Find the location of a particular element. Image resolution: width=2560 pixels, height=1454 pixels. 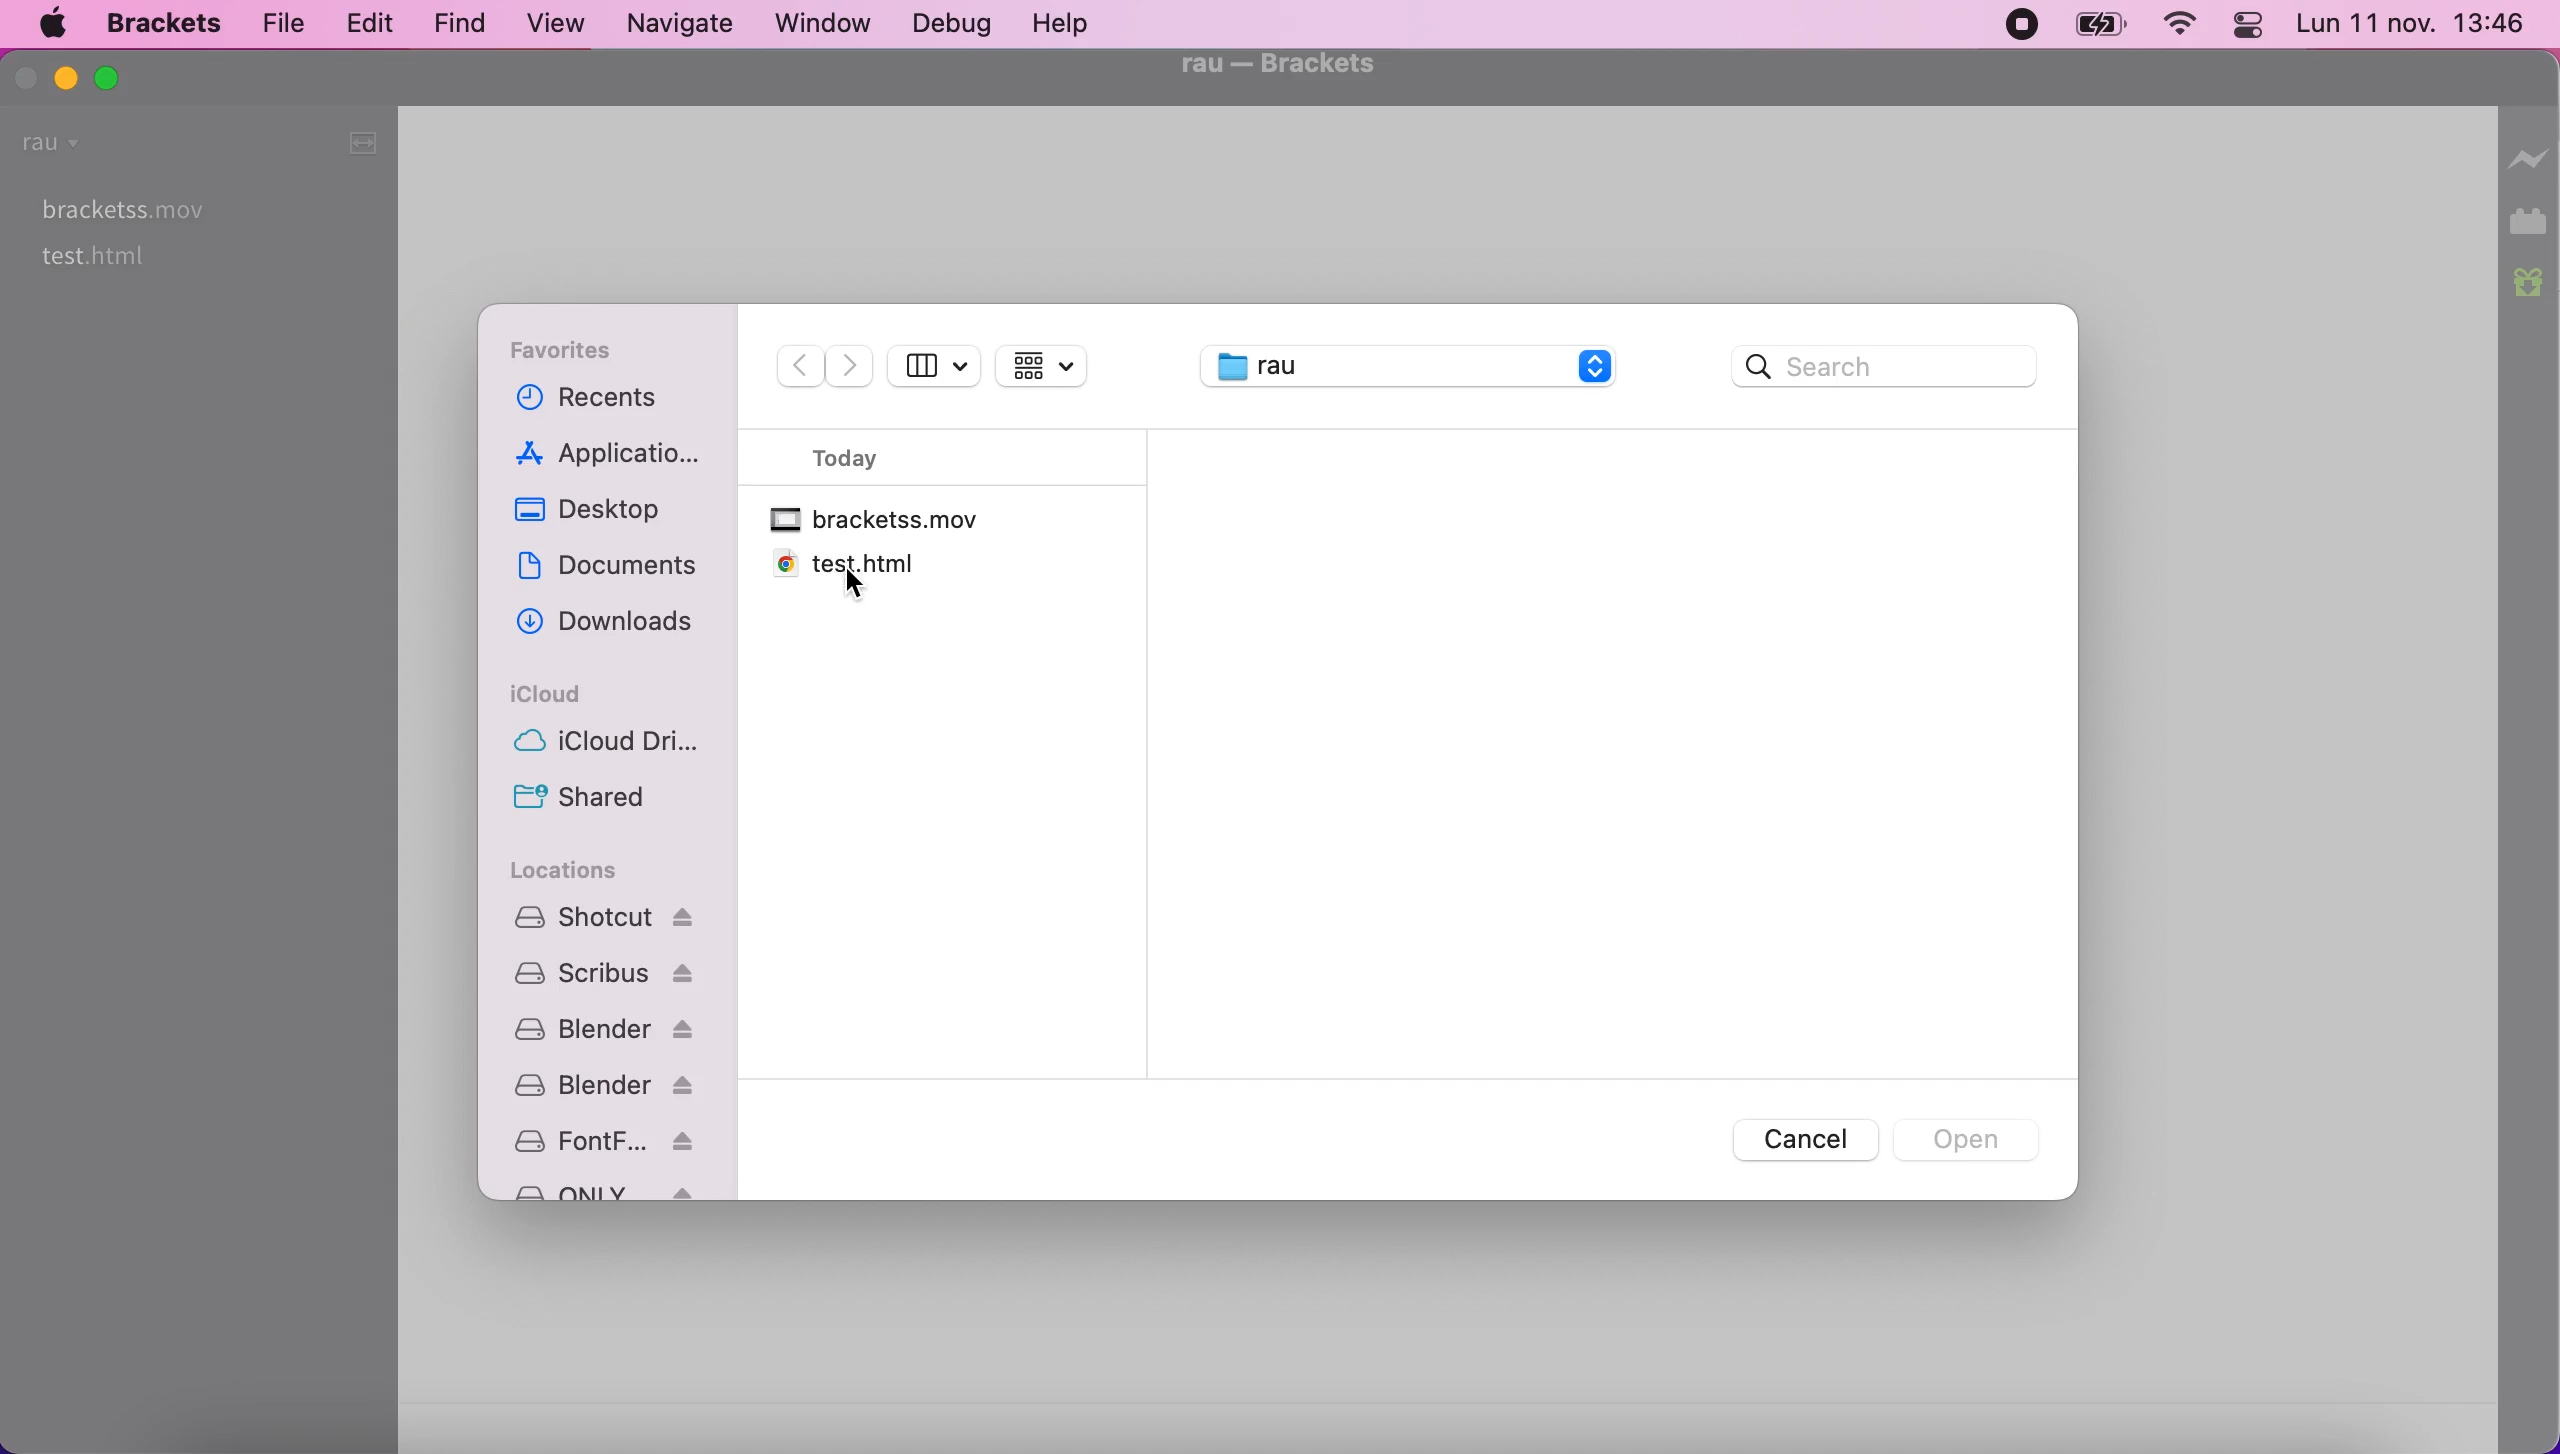

back is located at coordinates (795, 365).